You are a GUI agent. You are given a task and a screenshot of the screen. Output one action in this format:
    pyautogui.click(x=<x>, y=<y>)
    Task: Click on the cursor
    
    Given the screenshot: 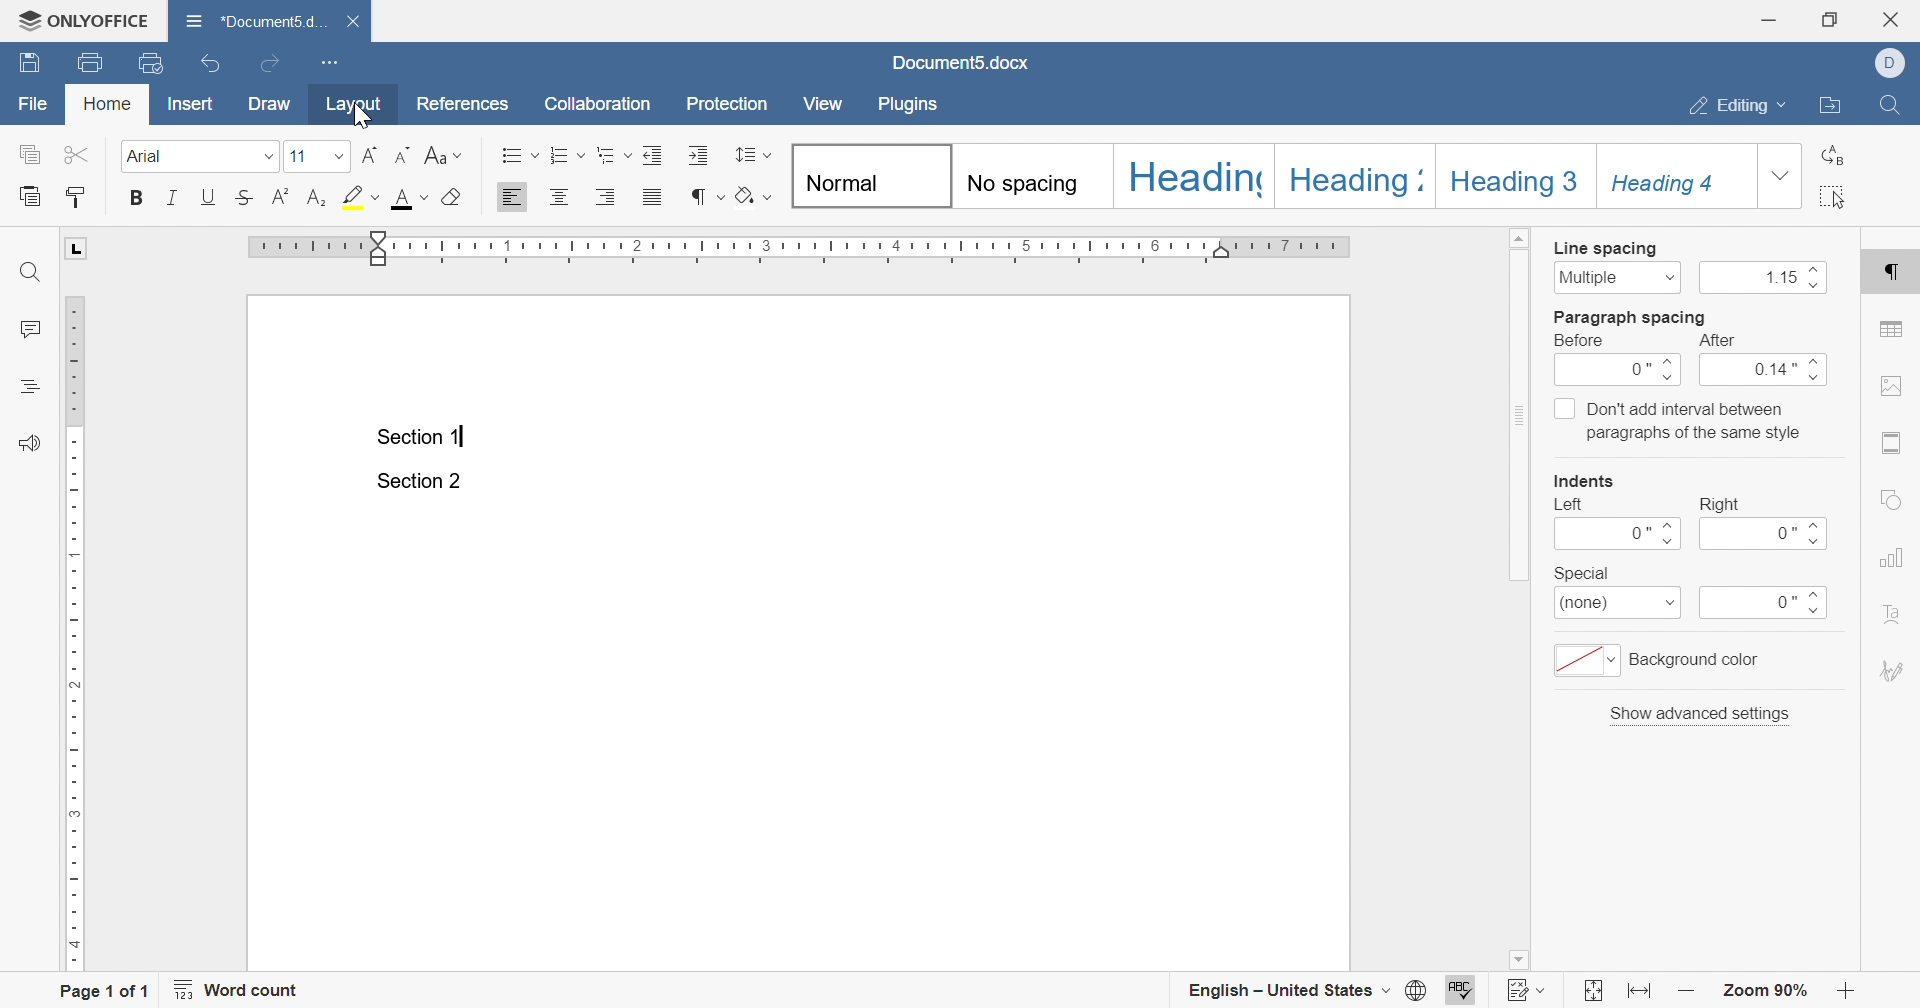 What is the action you would take?
    pyautogui.click(x=364, y=114)
    